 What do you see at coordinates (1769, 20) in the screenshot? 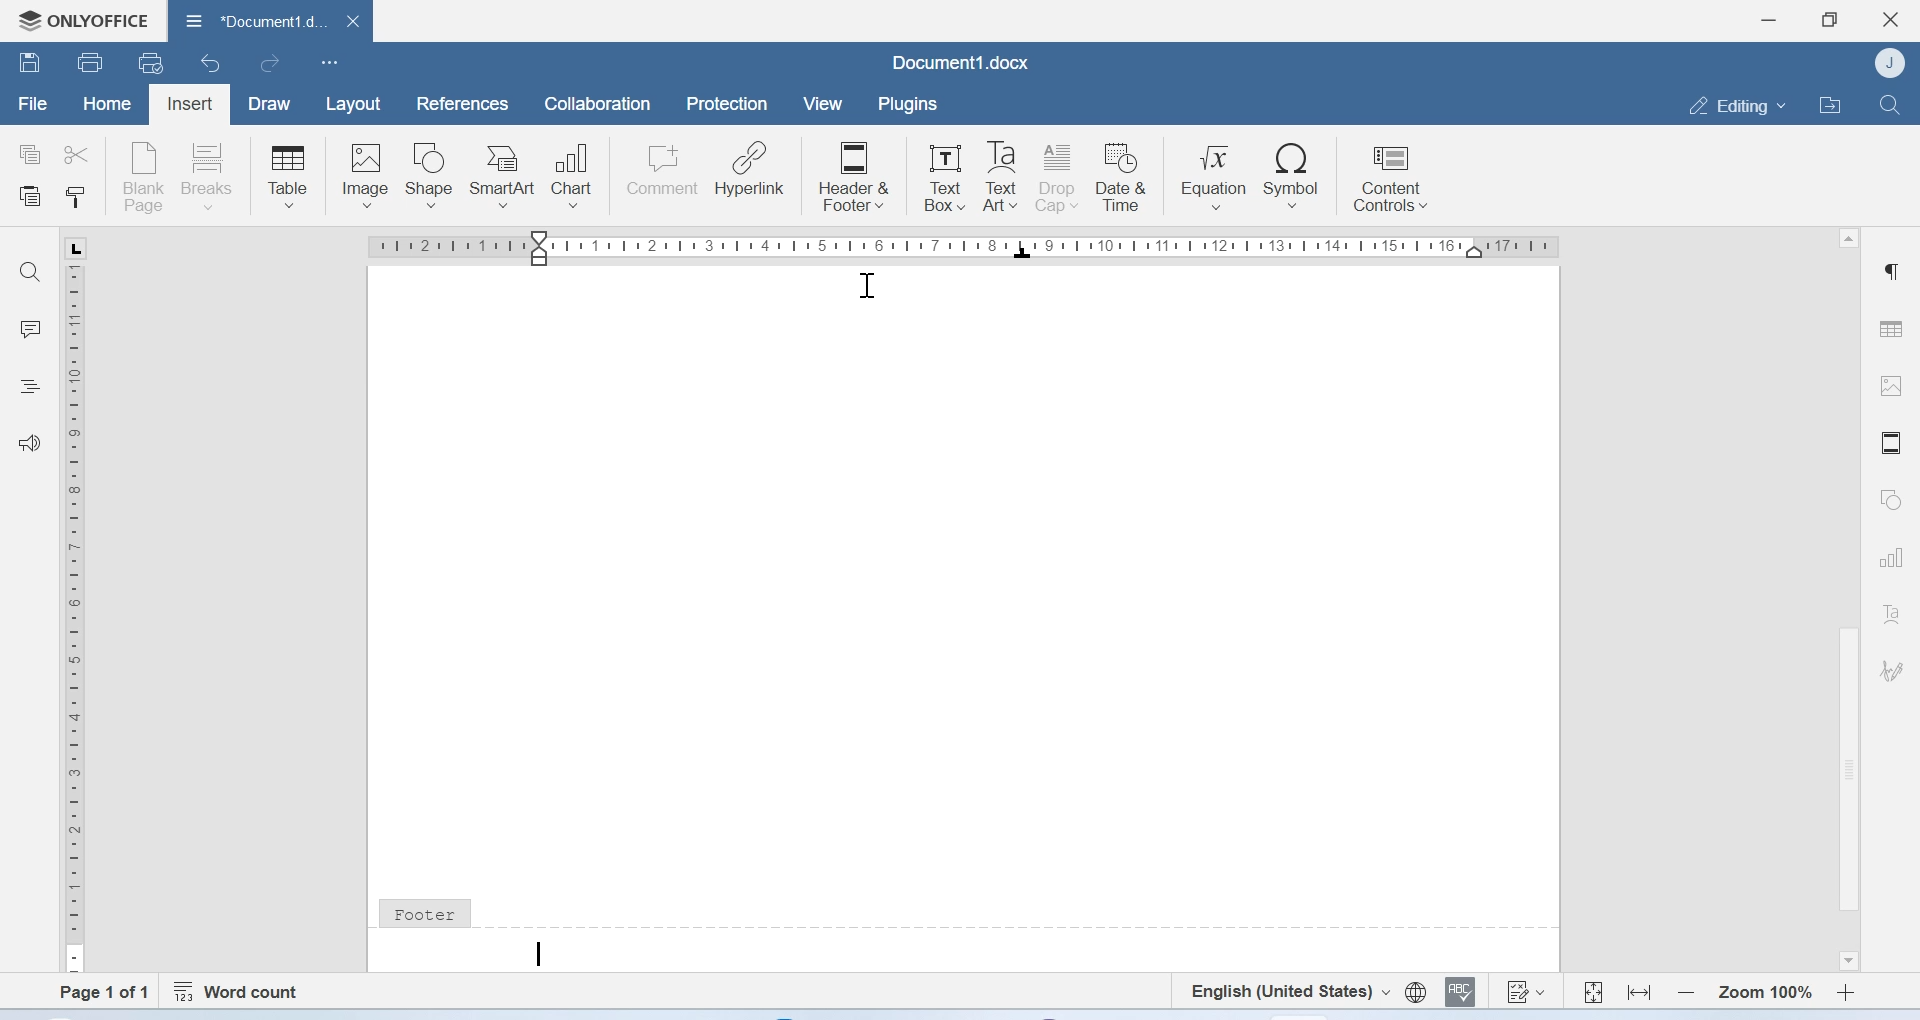
I see `Minimize` at bounding box center [1769, 20].